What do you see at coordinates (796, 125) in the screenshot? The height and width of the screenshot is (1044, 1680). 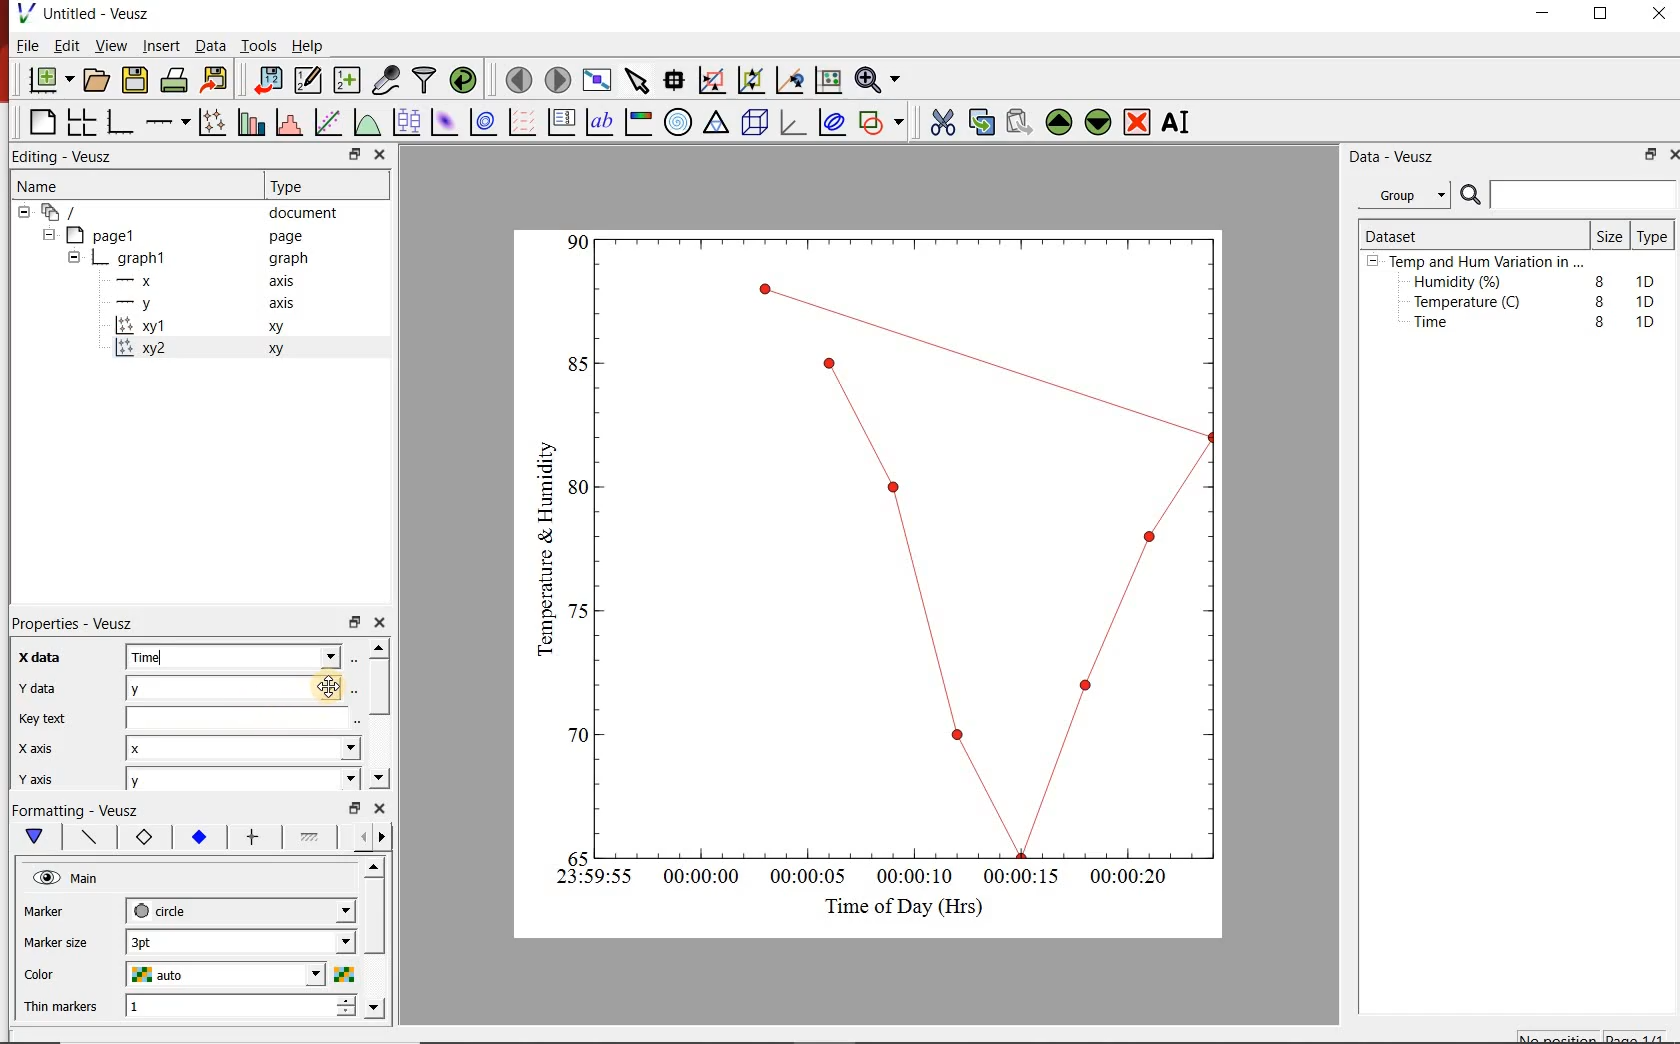 I see `3d graph` at bounding box center [796, 125].